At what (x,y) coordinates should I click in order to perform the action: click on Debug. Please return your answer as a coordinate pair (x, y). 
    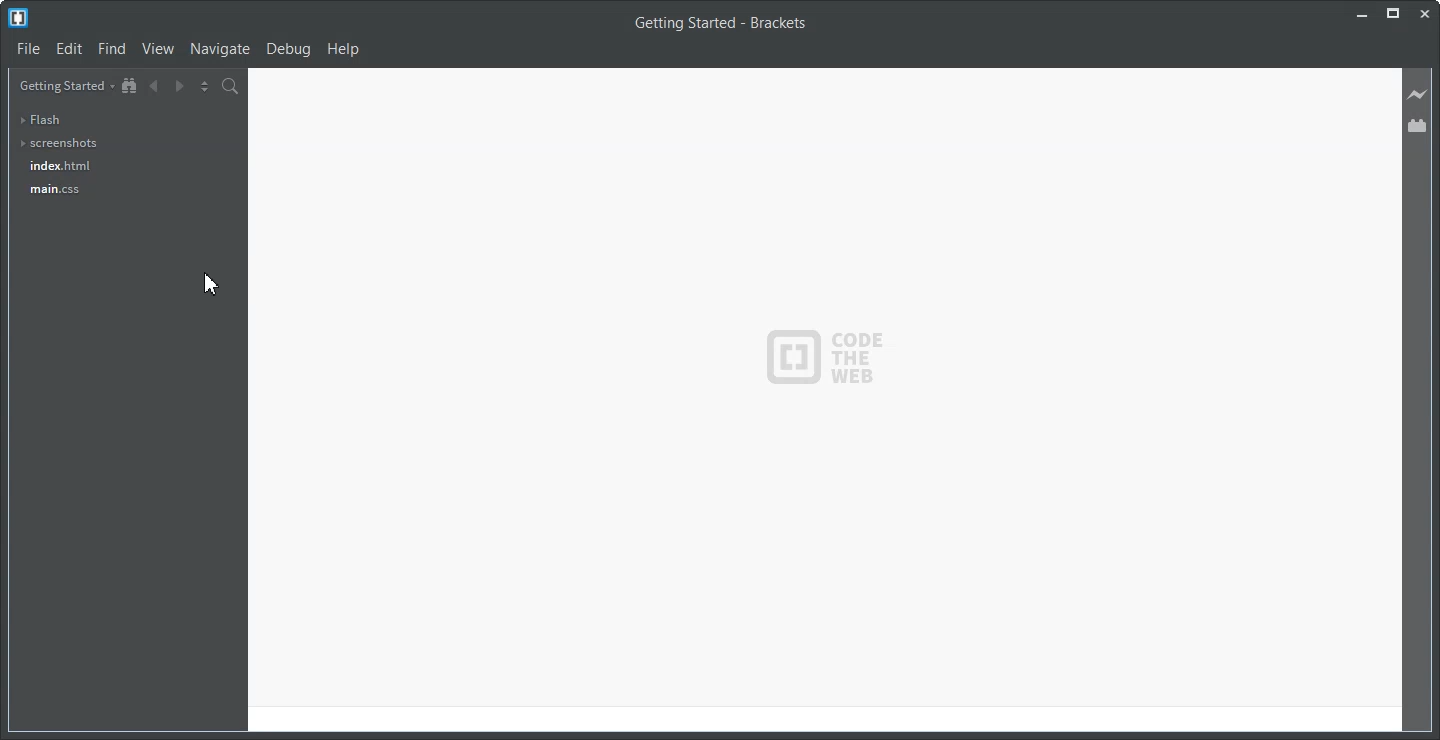
    Looking at the image, I should click on (290, 50).